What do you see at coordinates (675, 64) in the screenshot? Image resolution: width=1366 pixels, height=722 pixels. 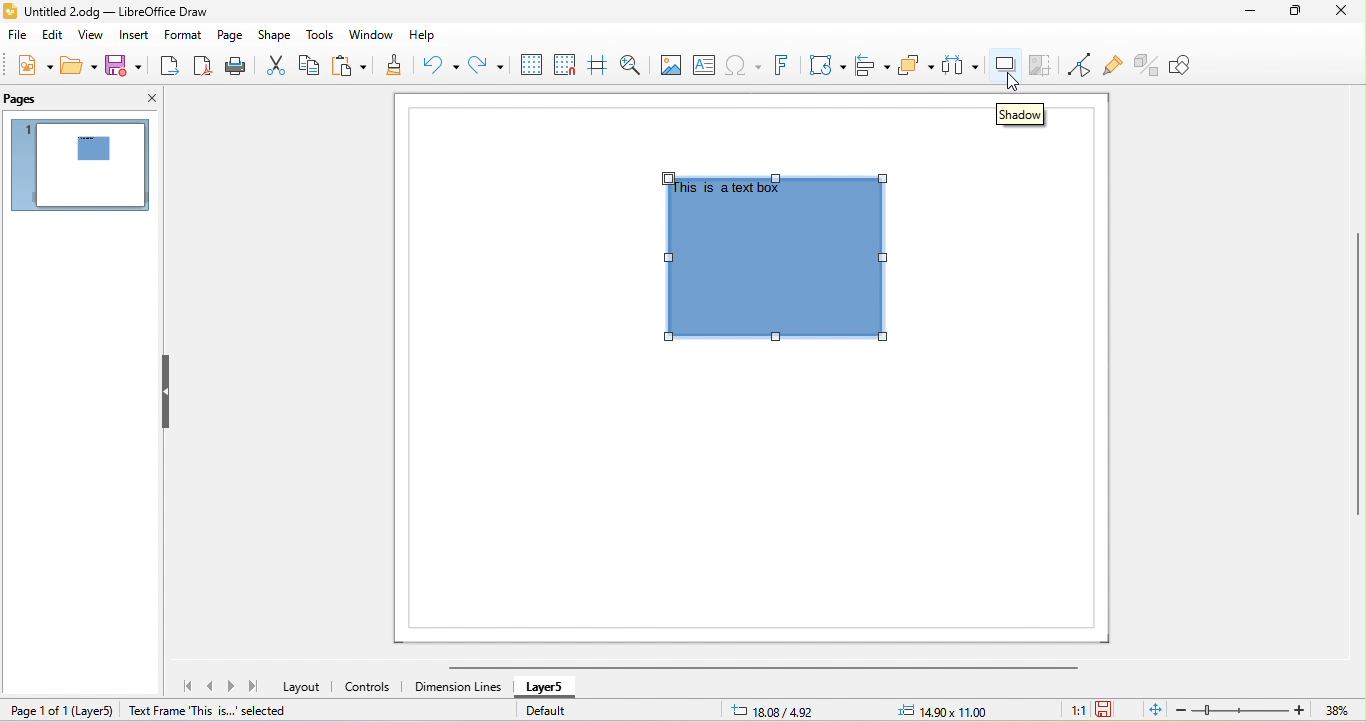 I see `image` at bounding box center [675, 64].